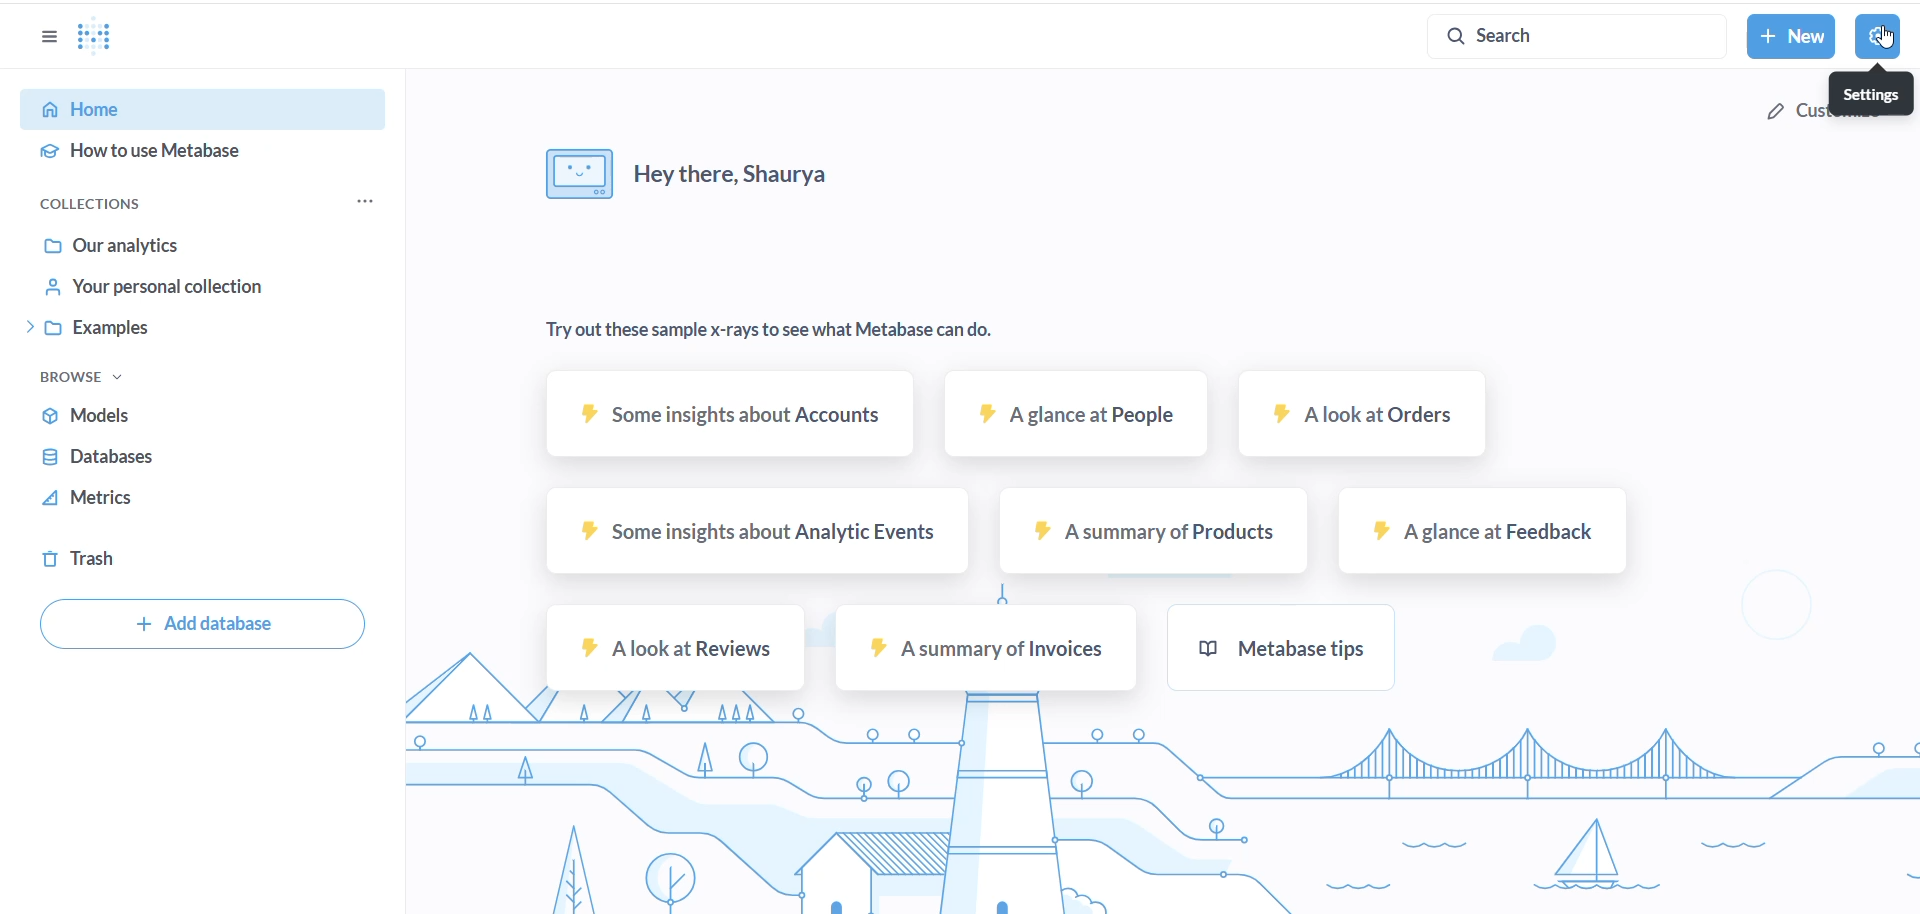  What do you see at coordinates (671, 654) in the screenshot?
I see `A look at review sample` at bounding box center [671, 654].